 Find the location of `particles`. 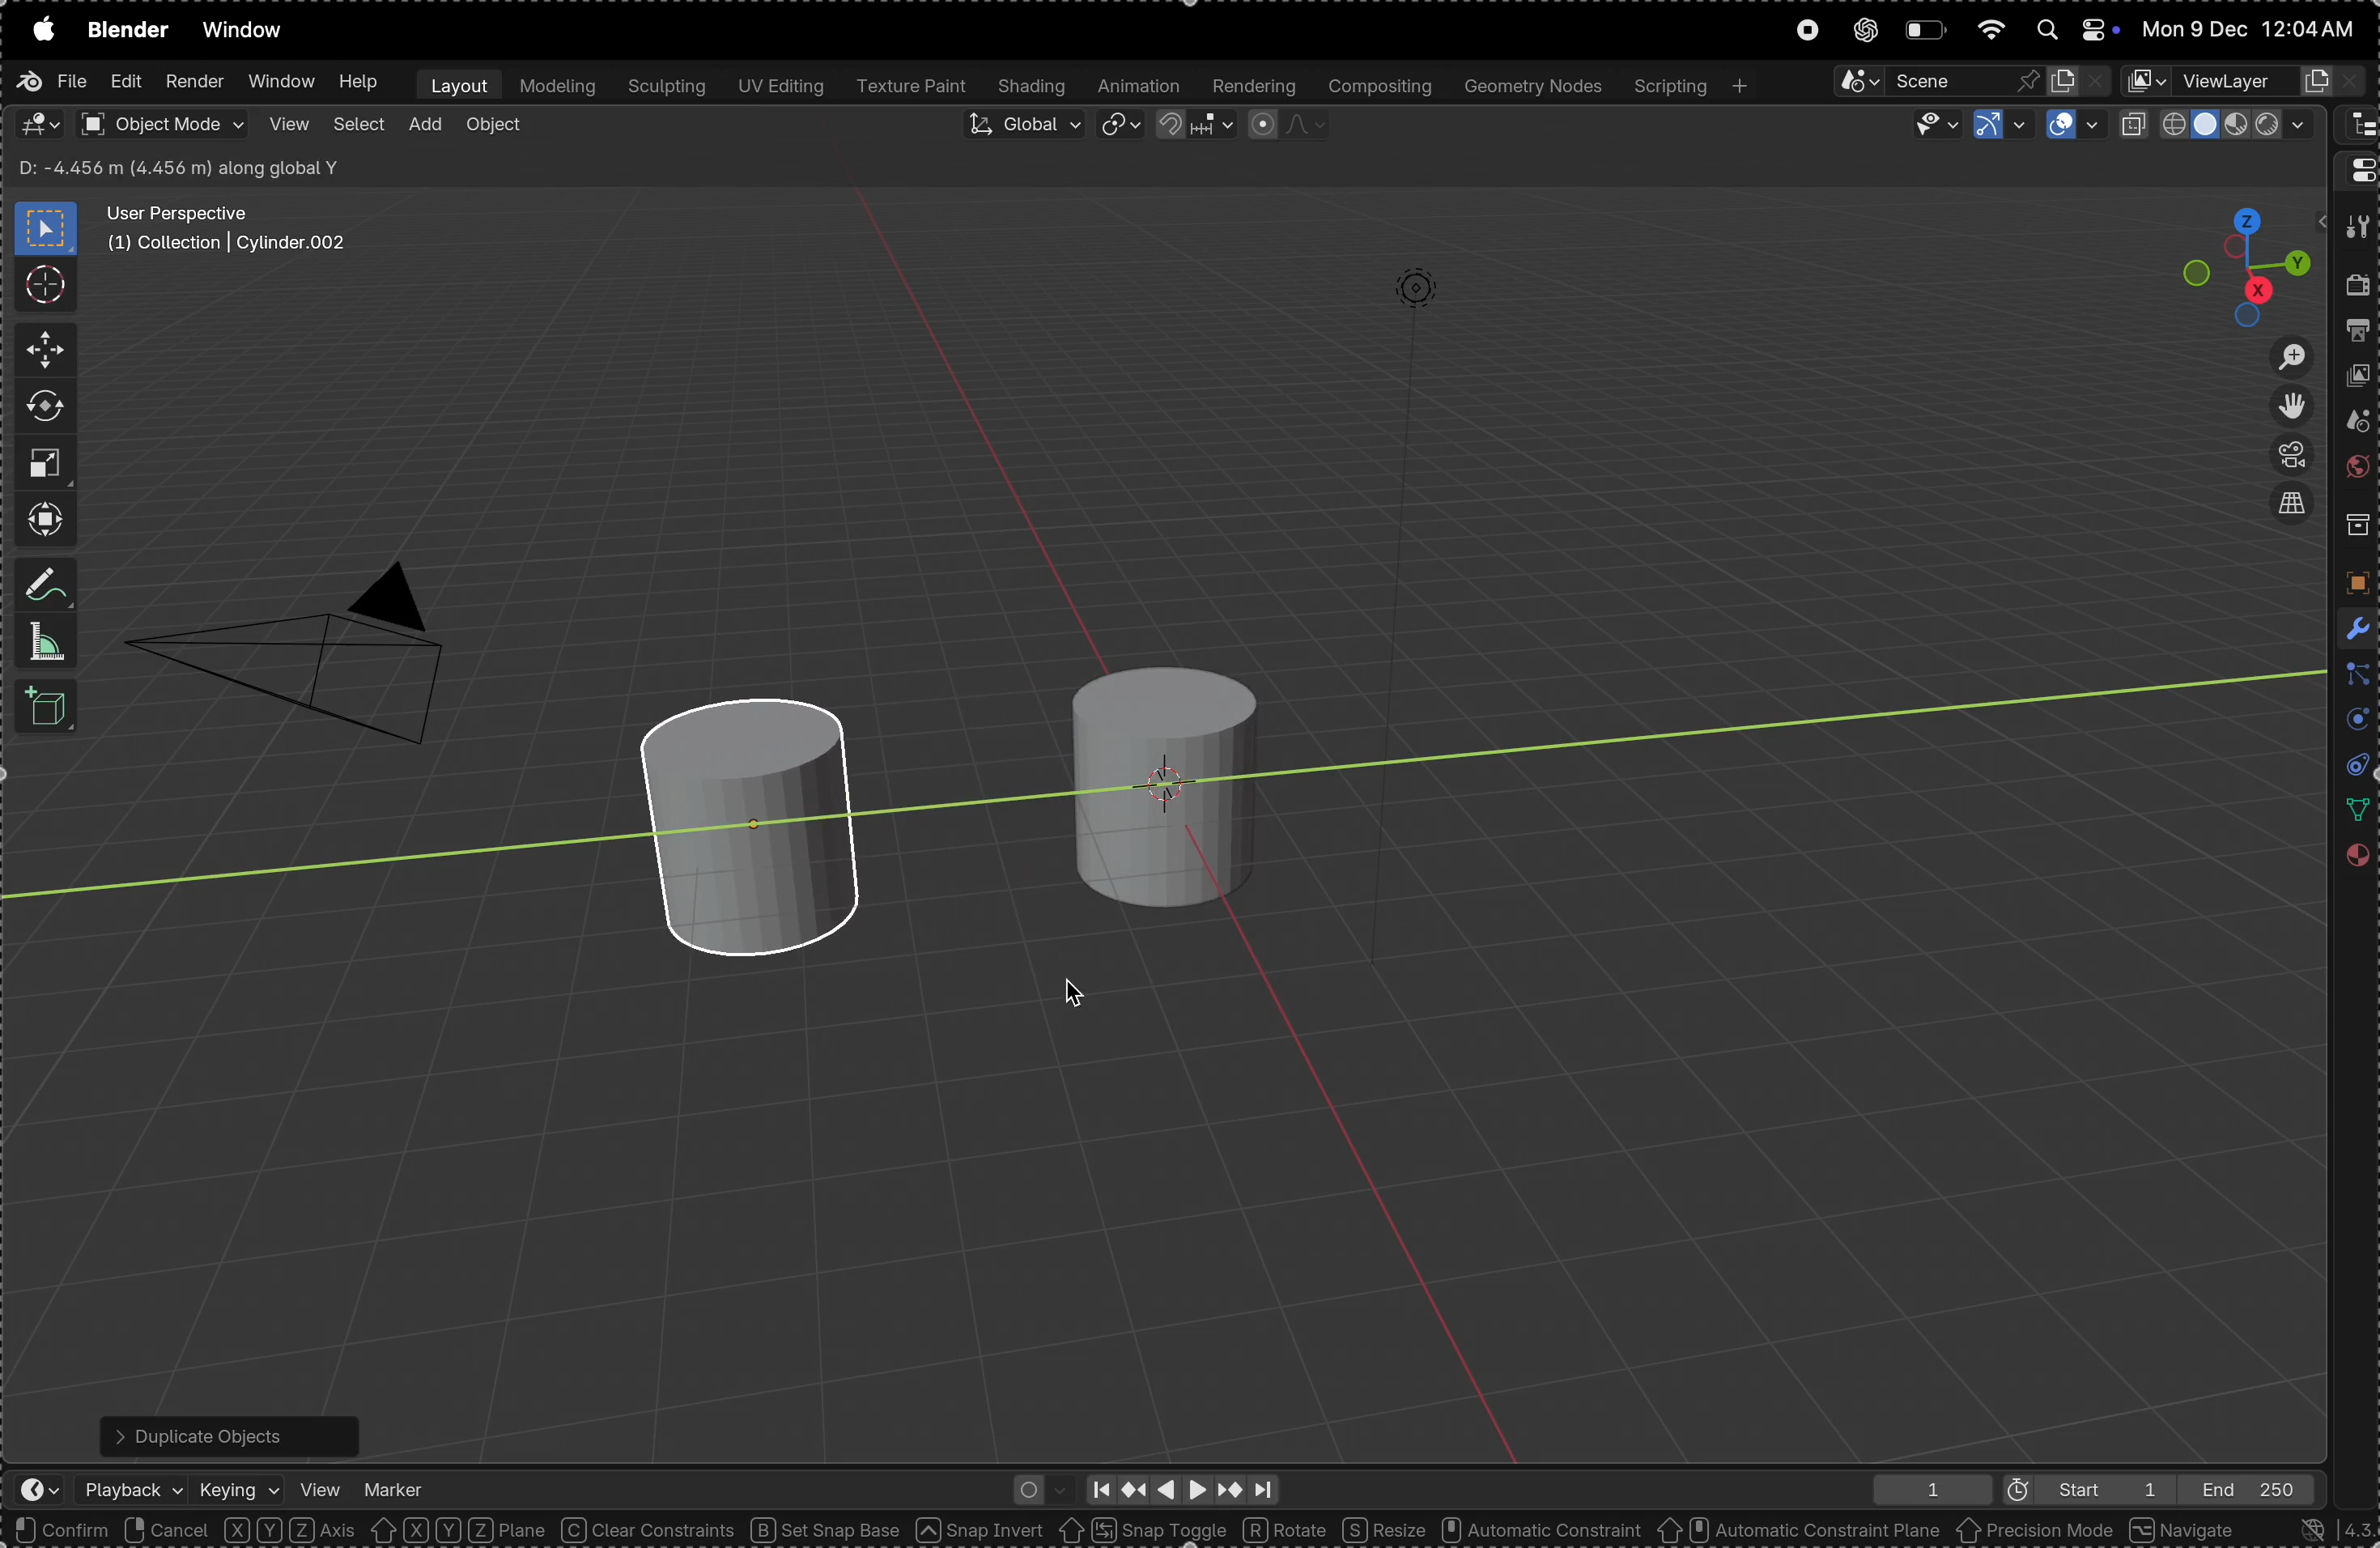

particles is located at coordinates (2353, 676).